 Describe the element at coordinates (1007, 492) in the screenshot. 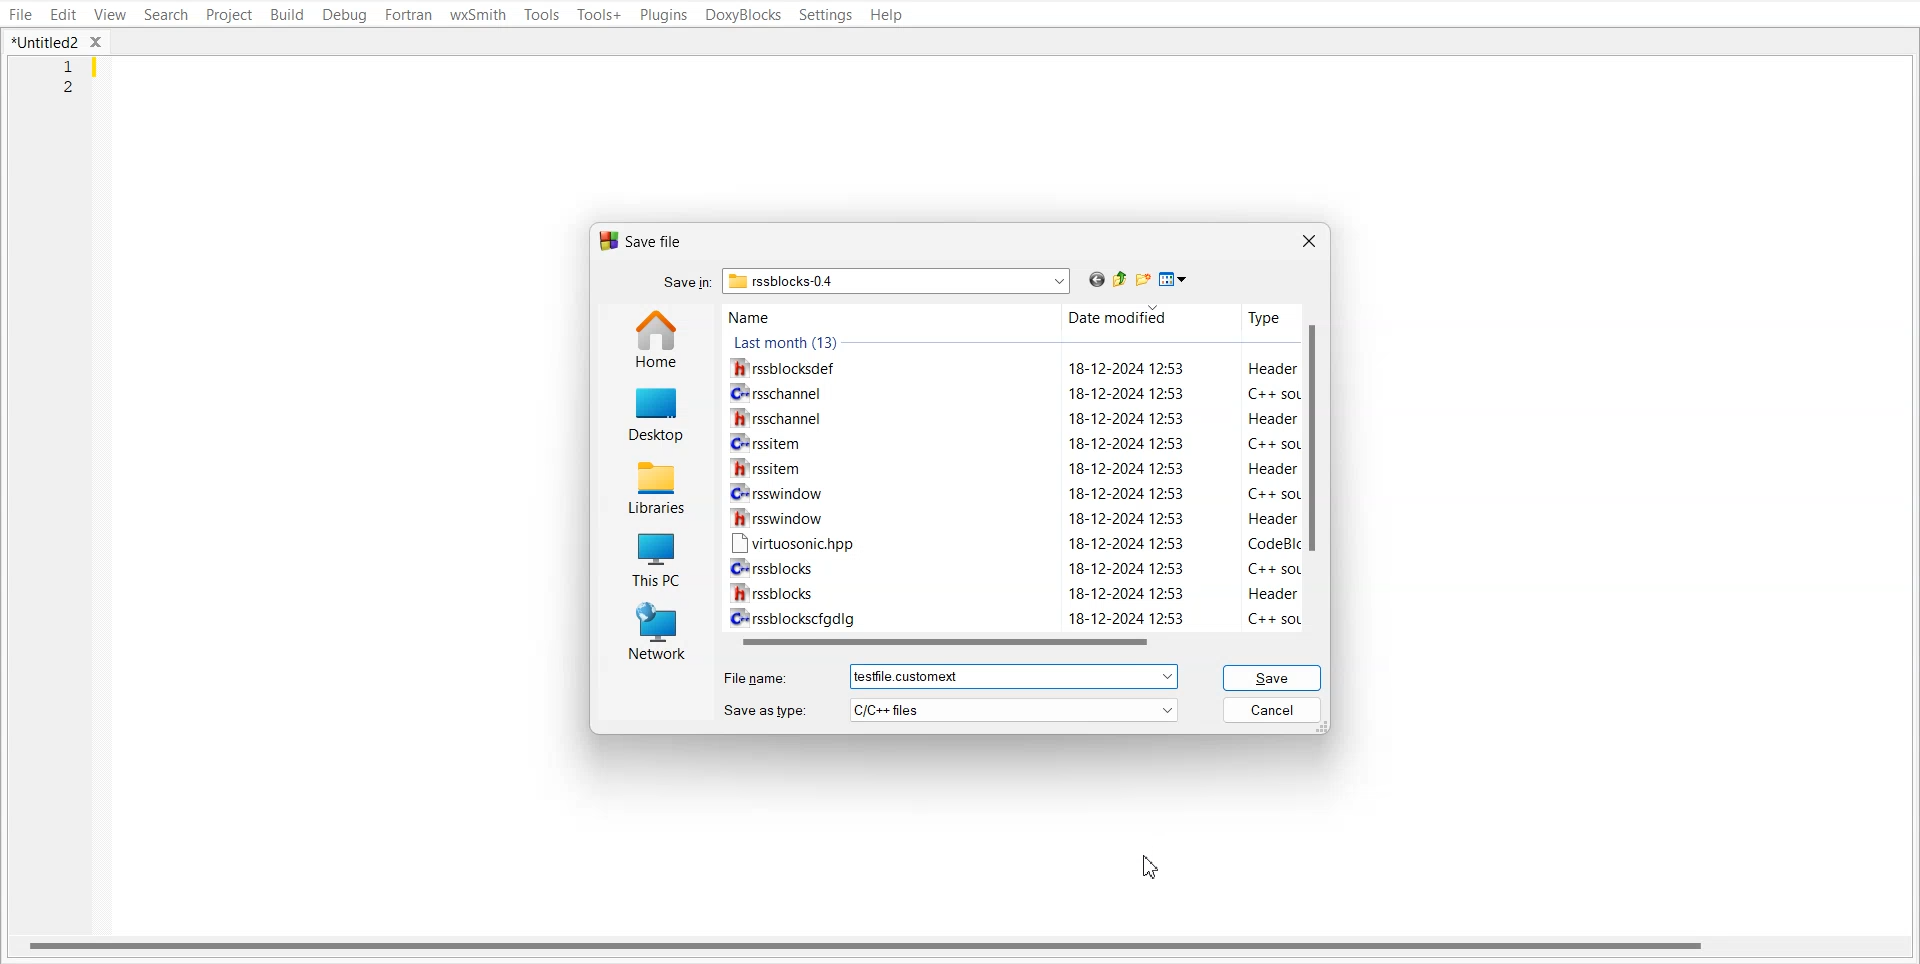

I see `CH rsswindow 18-12-2024 12:53 C++ sol` at that location.